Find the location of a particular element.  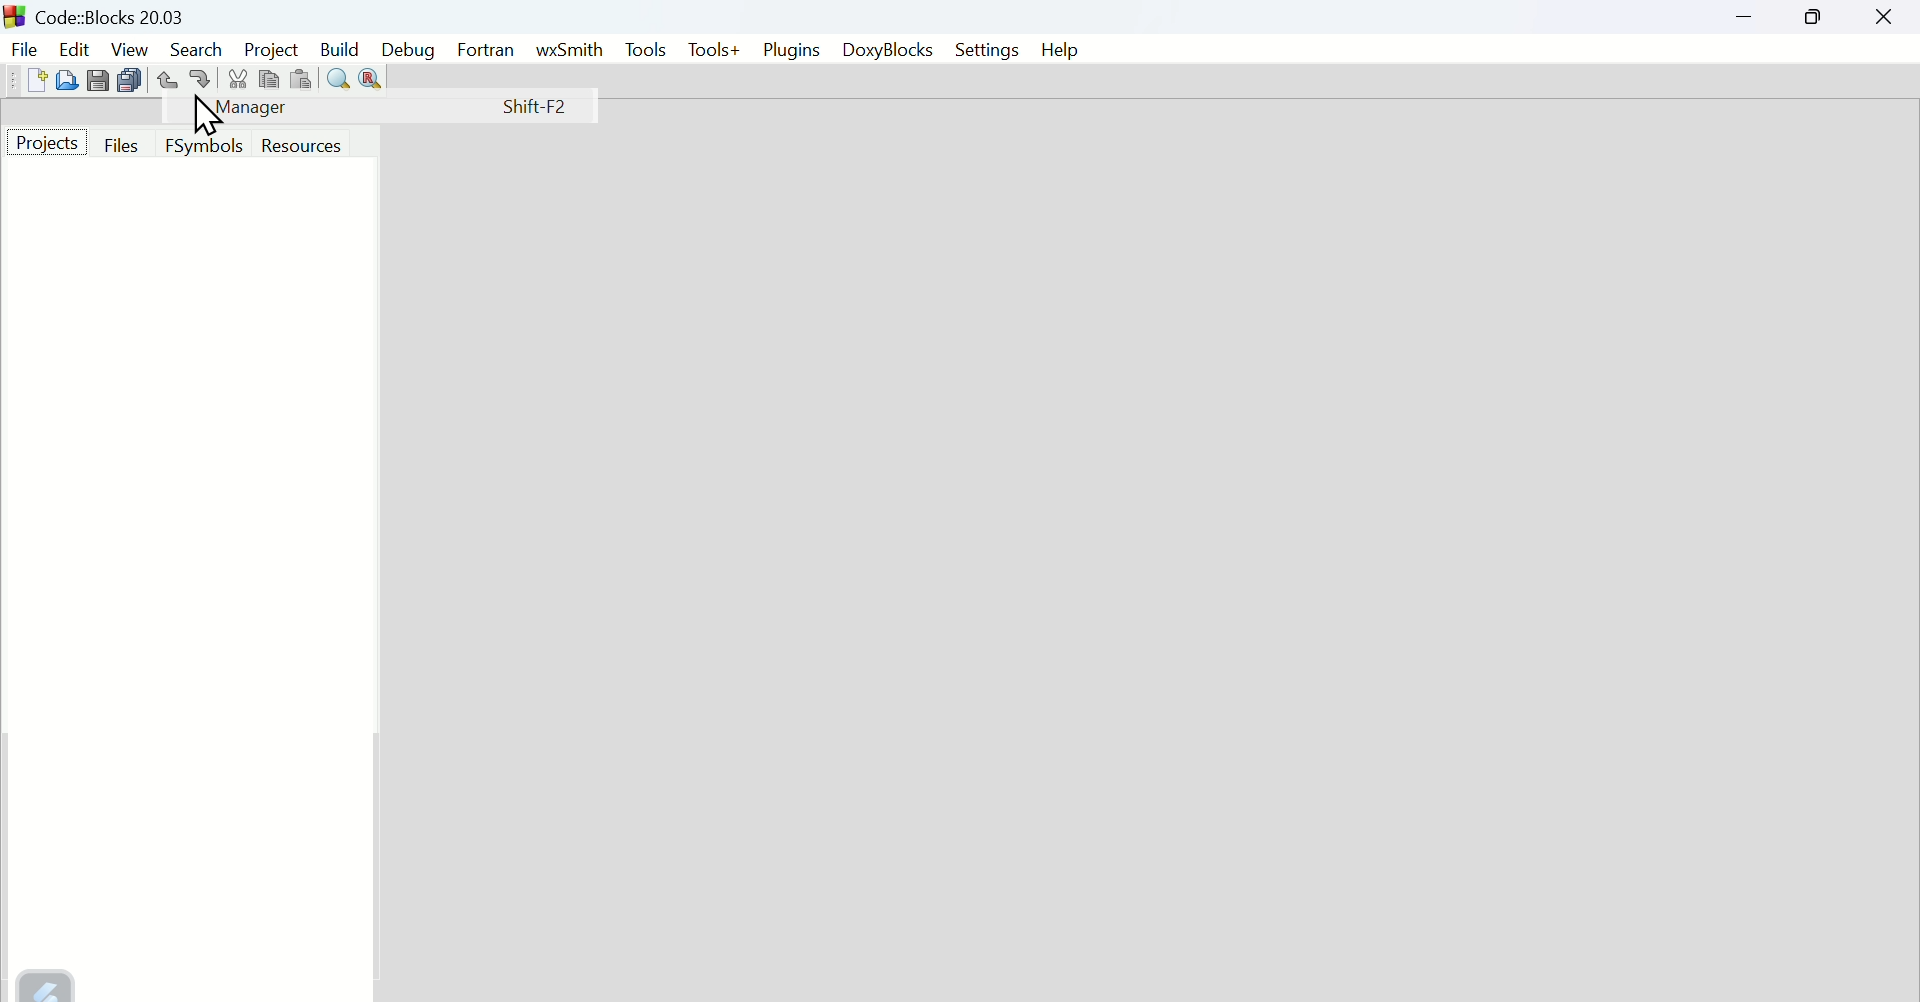

Save multiple file is located at coordinates (131, 79).